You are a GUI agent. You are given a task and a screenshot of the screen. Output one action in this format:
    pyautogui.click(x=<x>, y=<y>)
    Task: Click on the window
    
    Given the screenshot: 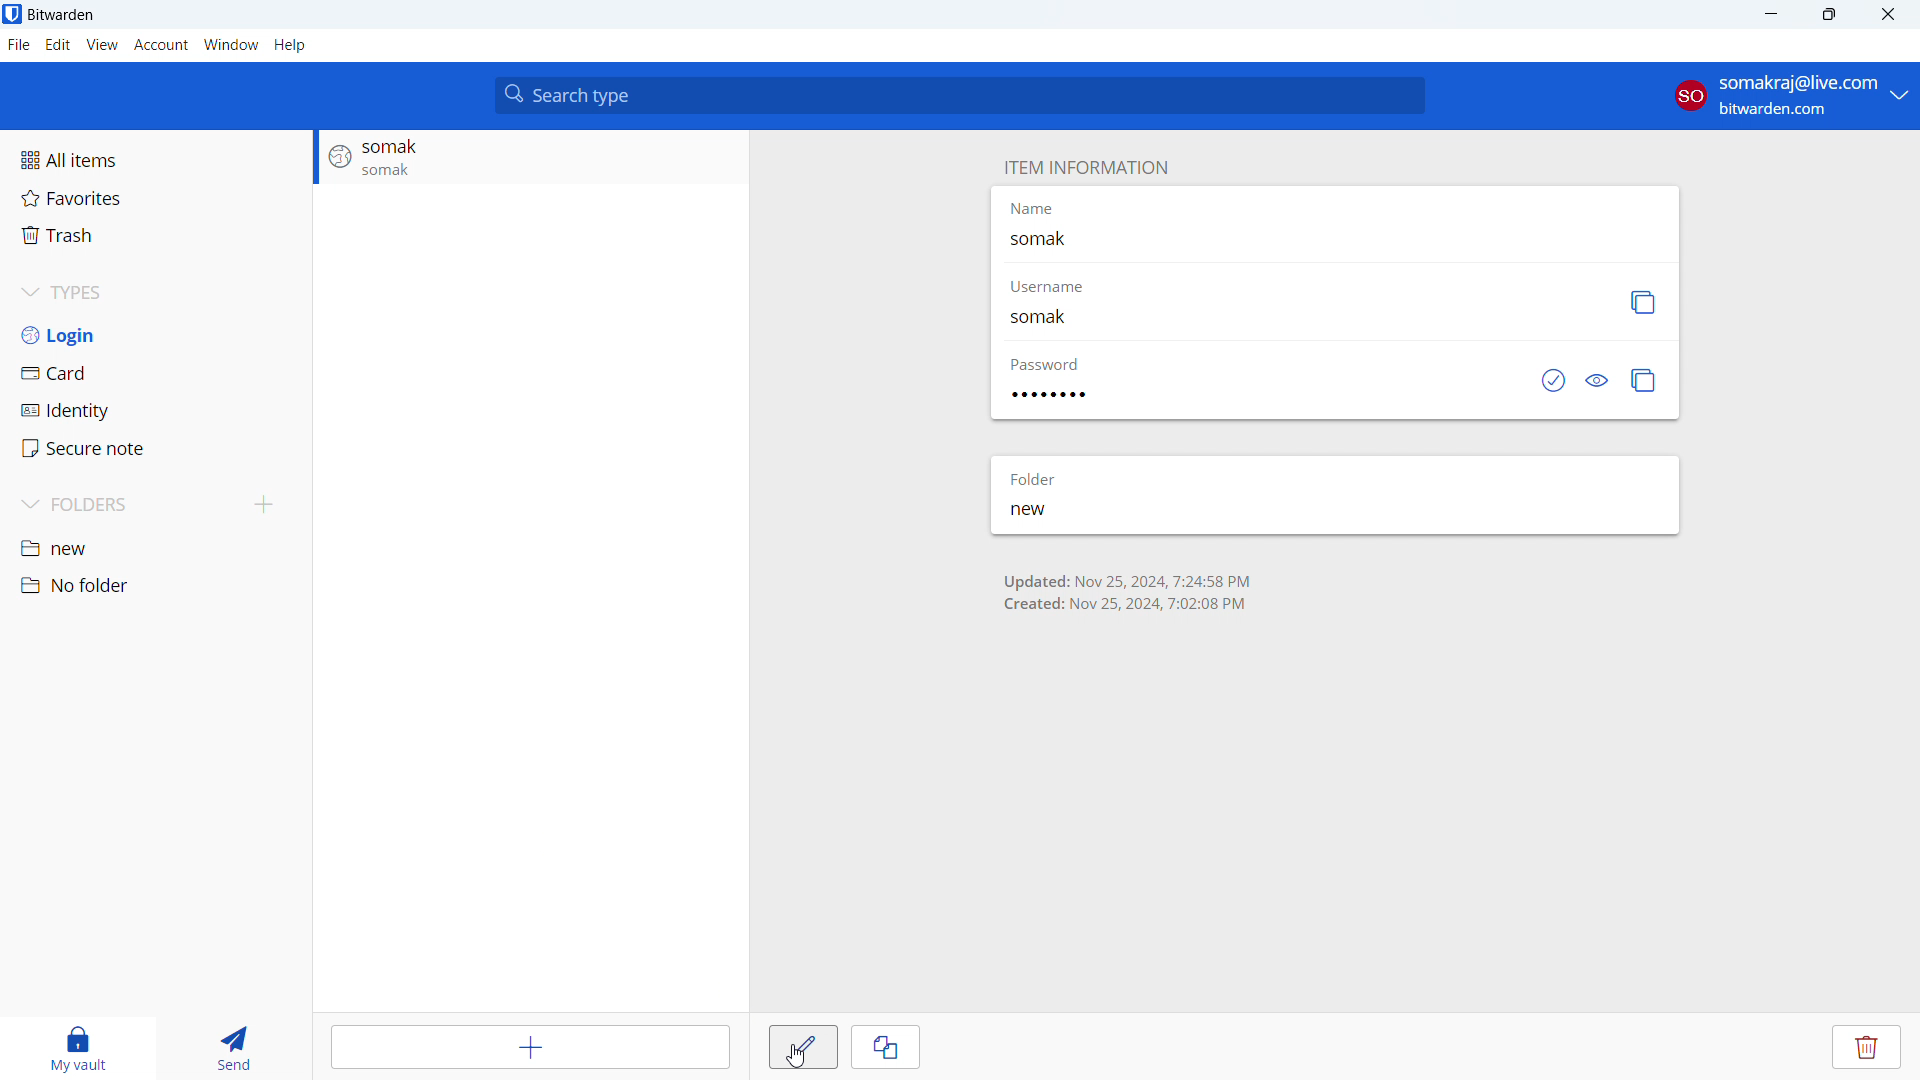 What is the action you would take?
    pyautogui.click(x=231, y=44)
    